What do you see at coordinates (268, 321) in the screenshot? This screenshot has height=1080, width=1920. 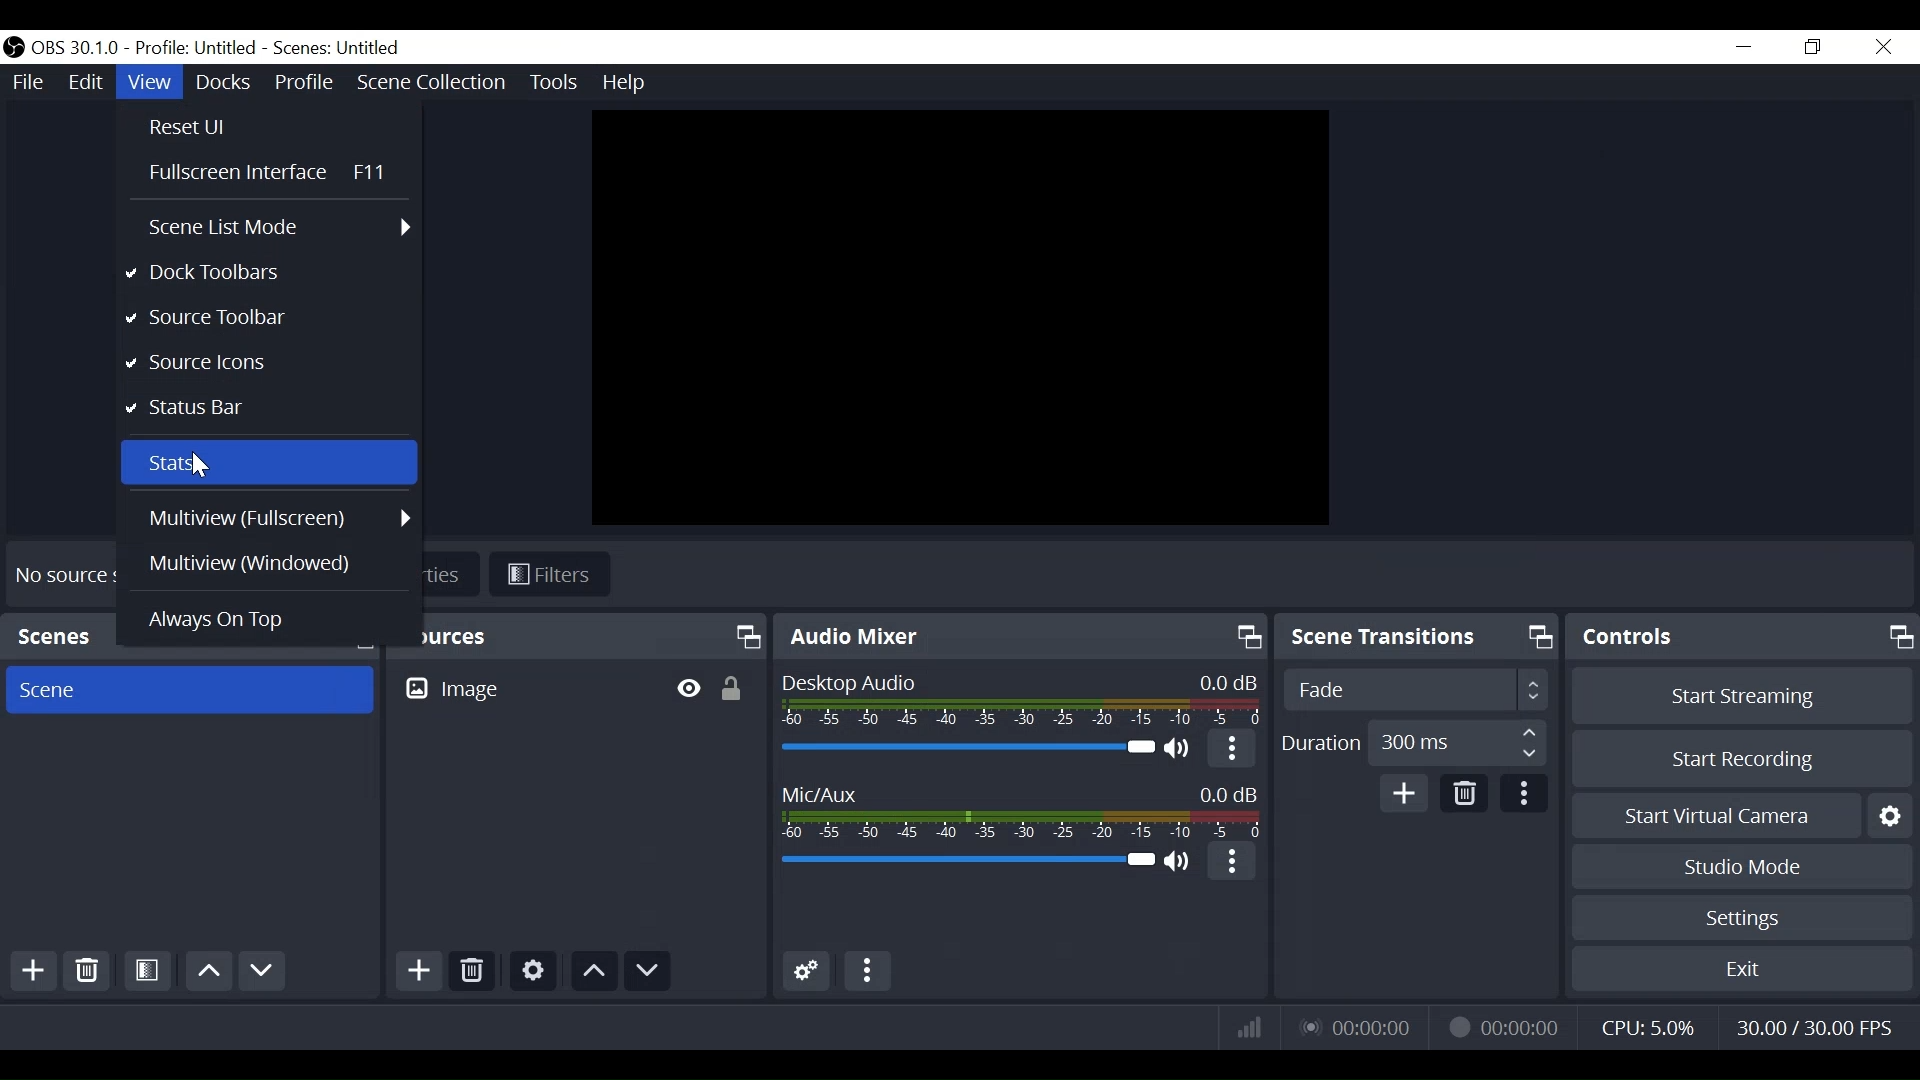 I see `(un)check Source Toolbar` at bounding box center [268, 321].